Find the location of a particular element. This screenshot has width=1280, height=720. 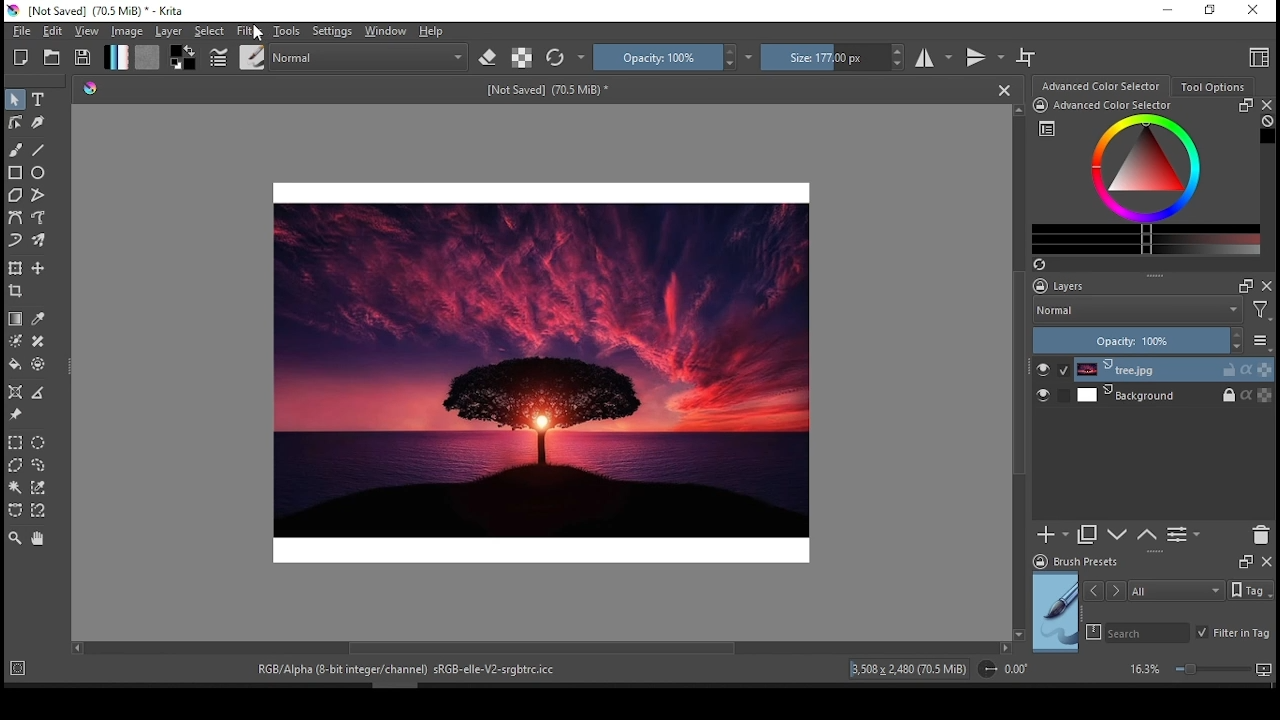

more options is located at coordinates (1262, 341).